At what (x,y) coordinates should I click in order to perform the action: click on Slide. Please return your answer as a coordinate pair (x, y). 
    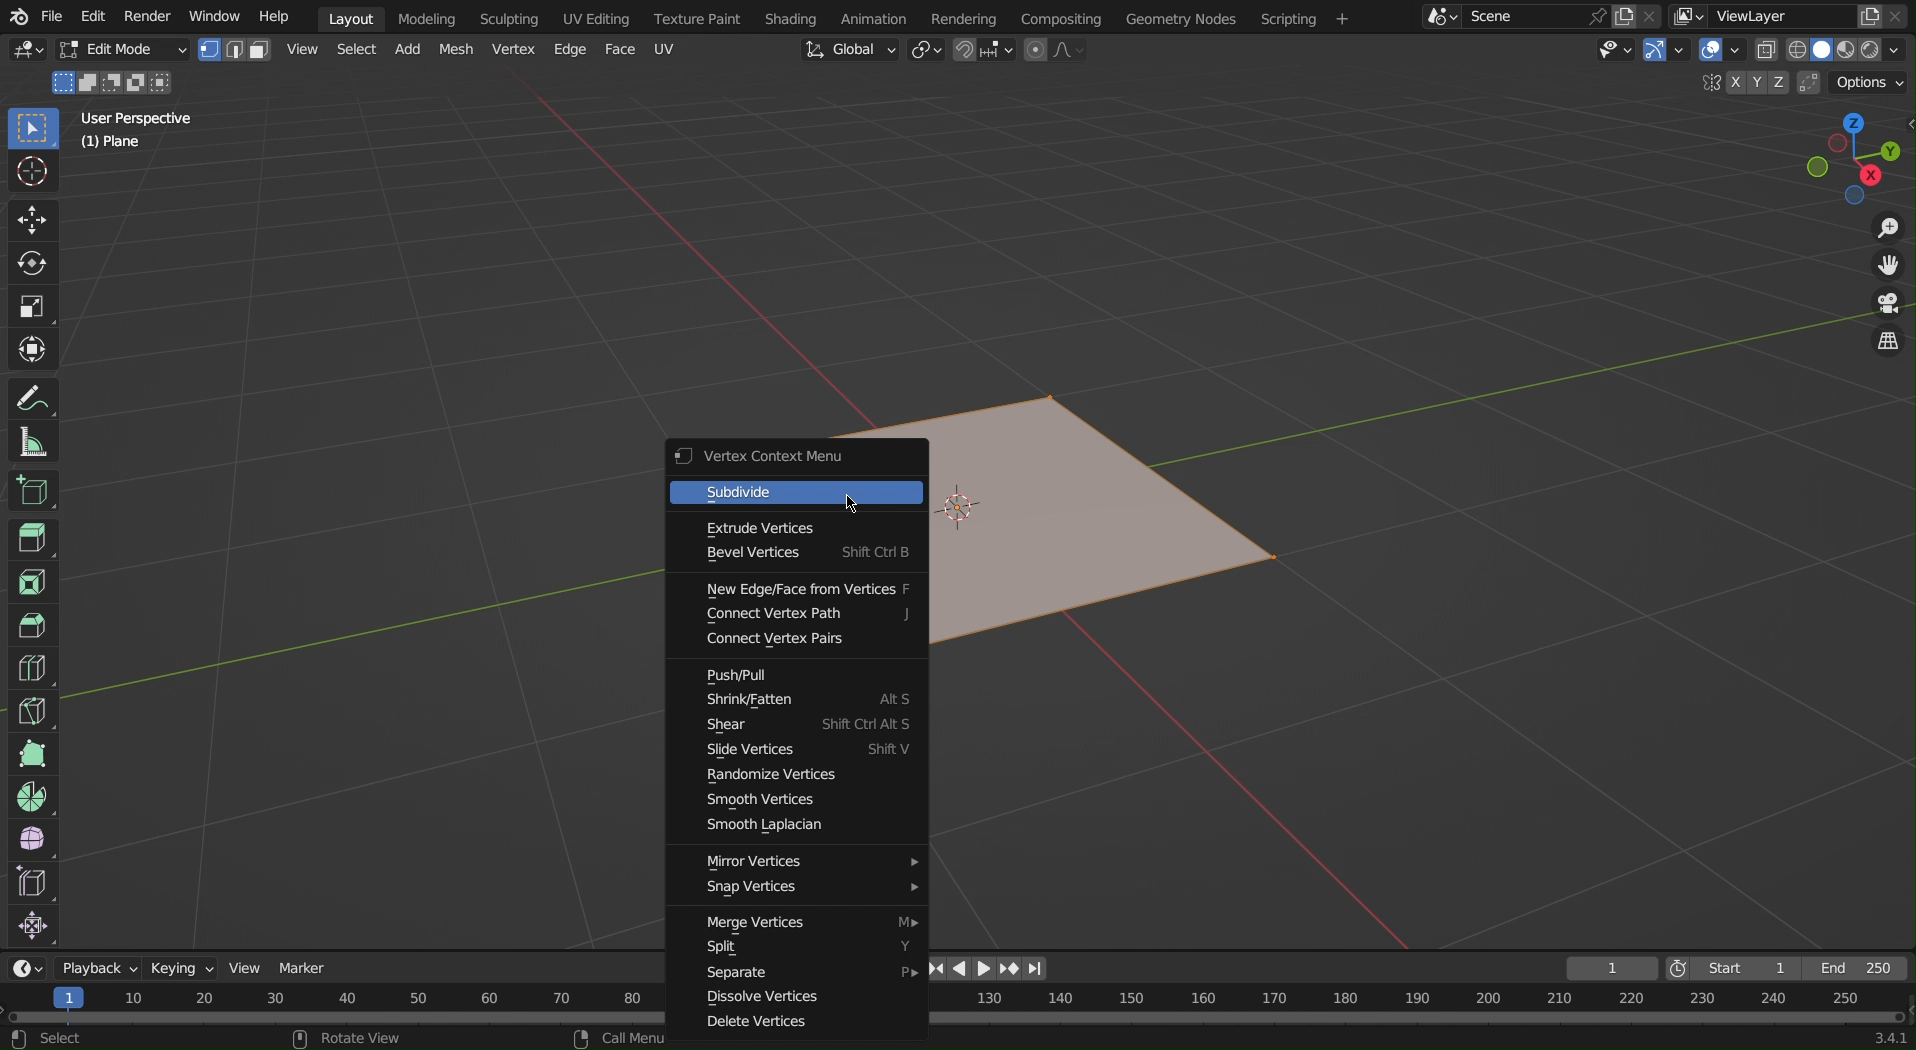
    Looking at the image, I should click on (806, 754).